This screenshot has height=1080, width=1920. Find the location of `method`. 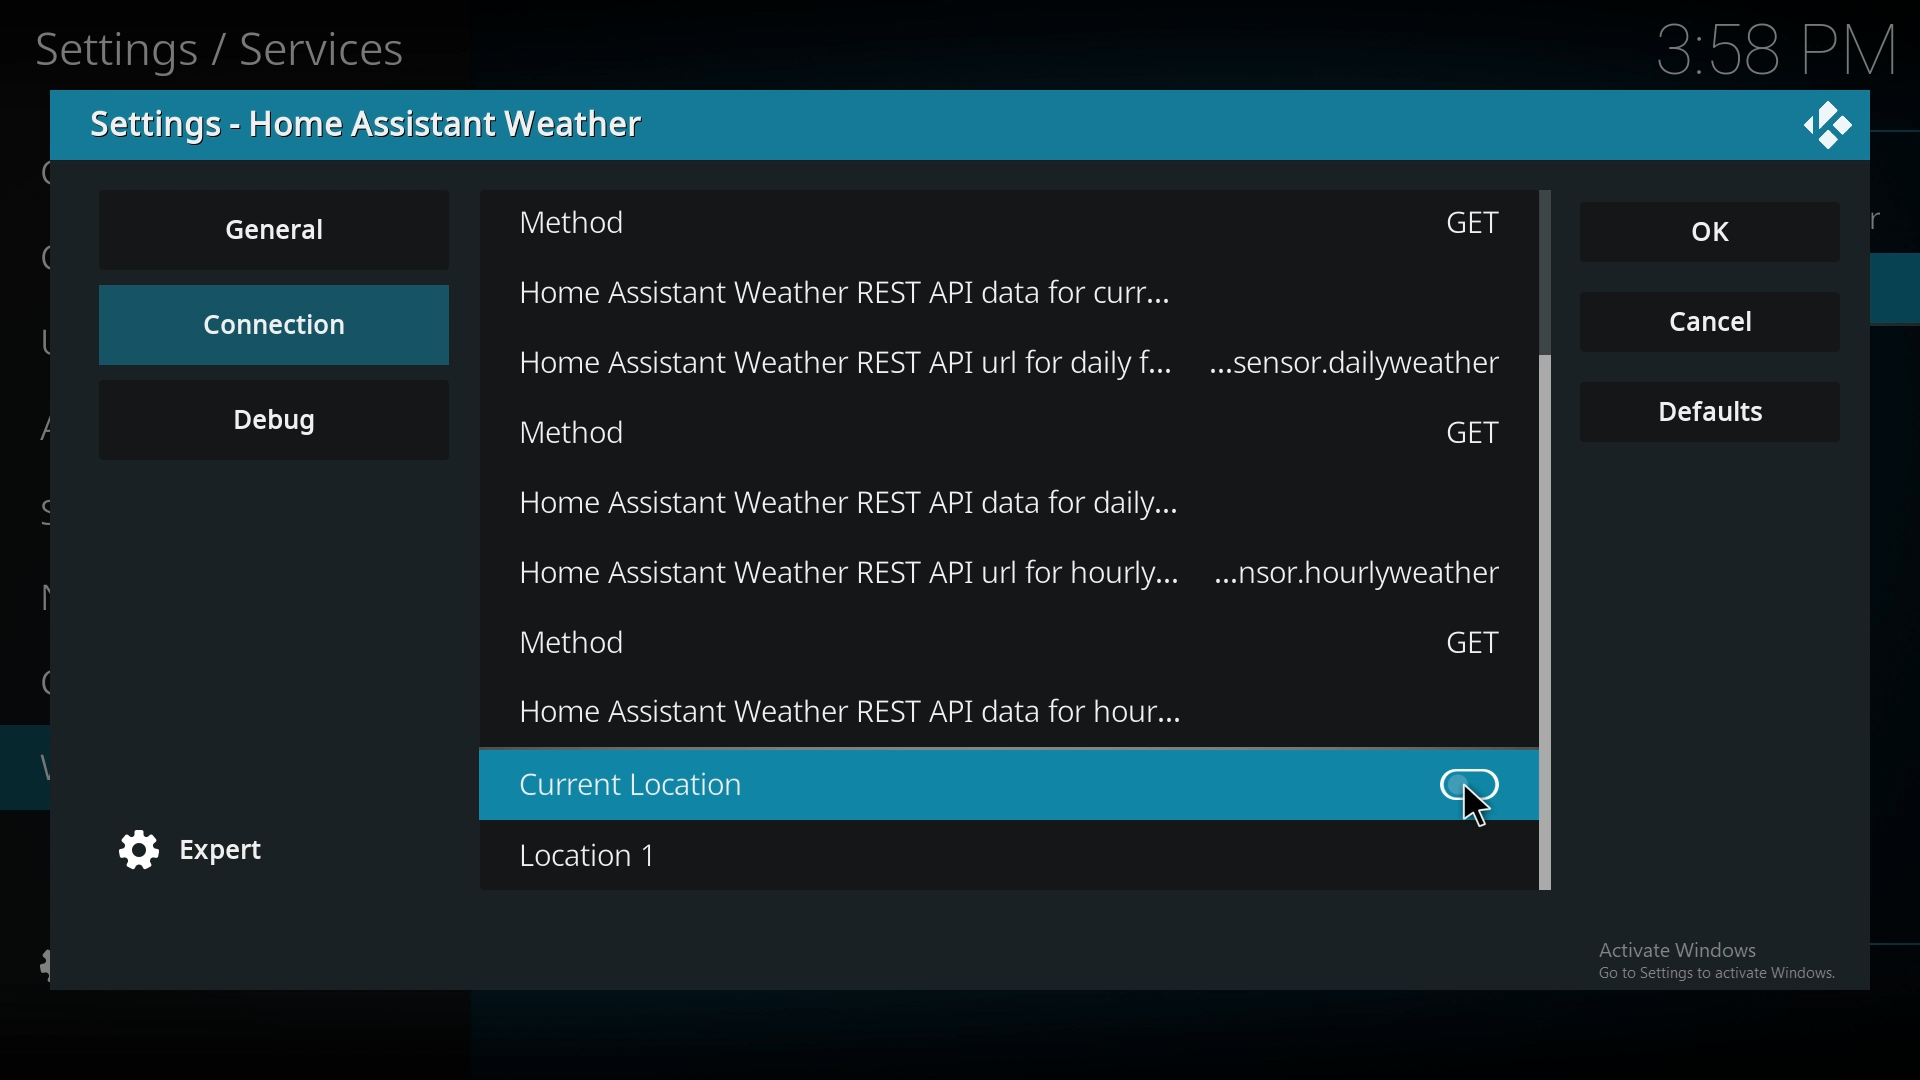

method is located at coordinates (1014, 437).